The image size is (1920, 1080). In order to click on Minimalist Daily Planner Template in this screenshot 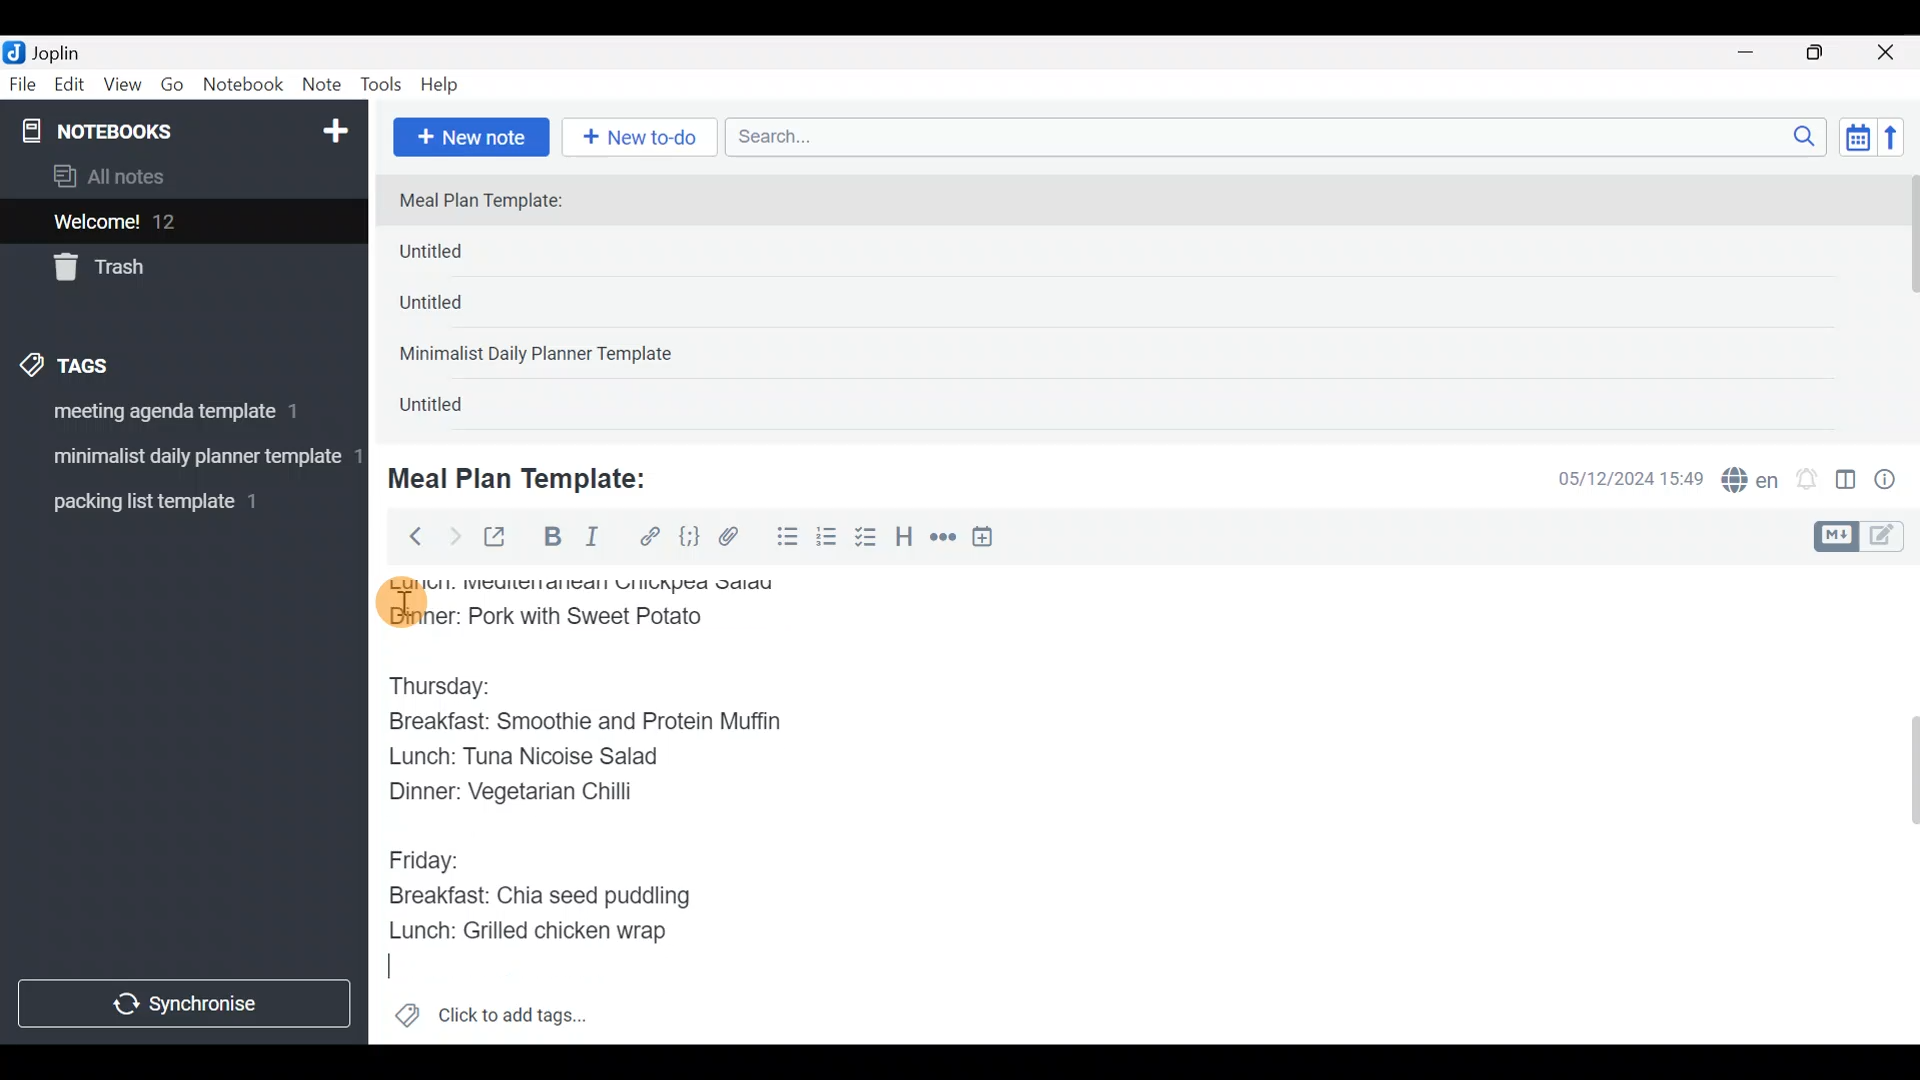, I will do `click(542, 356)`.